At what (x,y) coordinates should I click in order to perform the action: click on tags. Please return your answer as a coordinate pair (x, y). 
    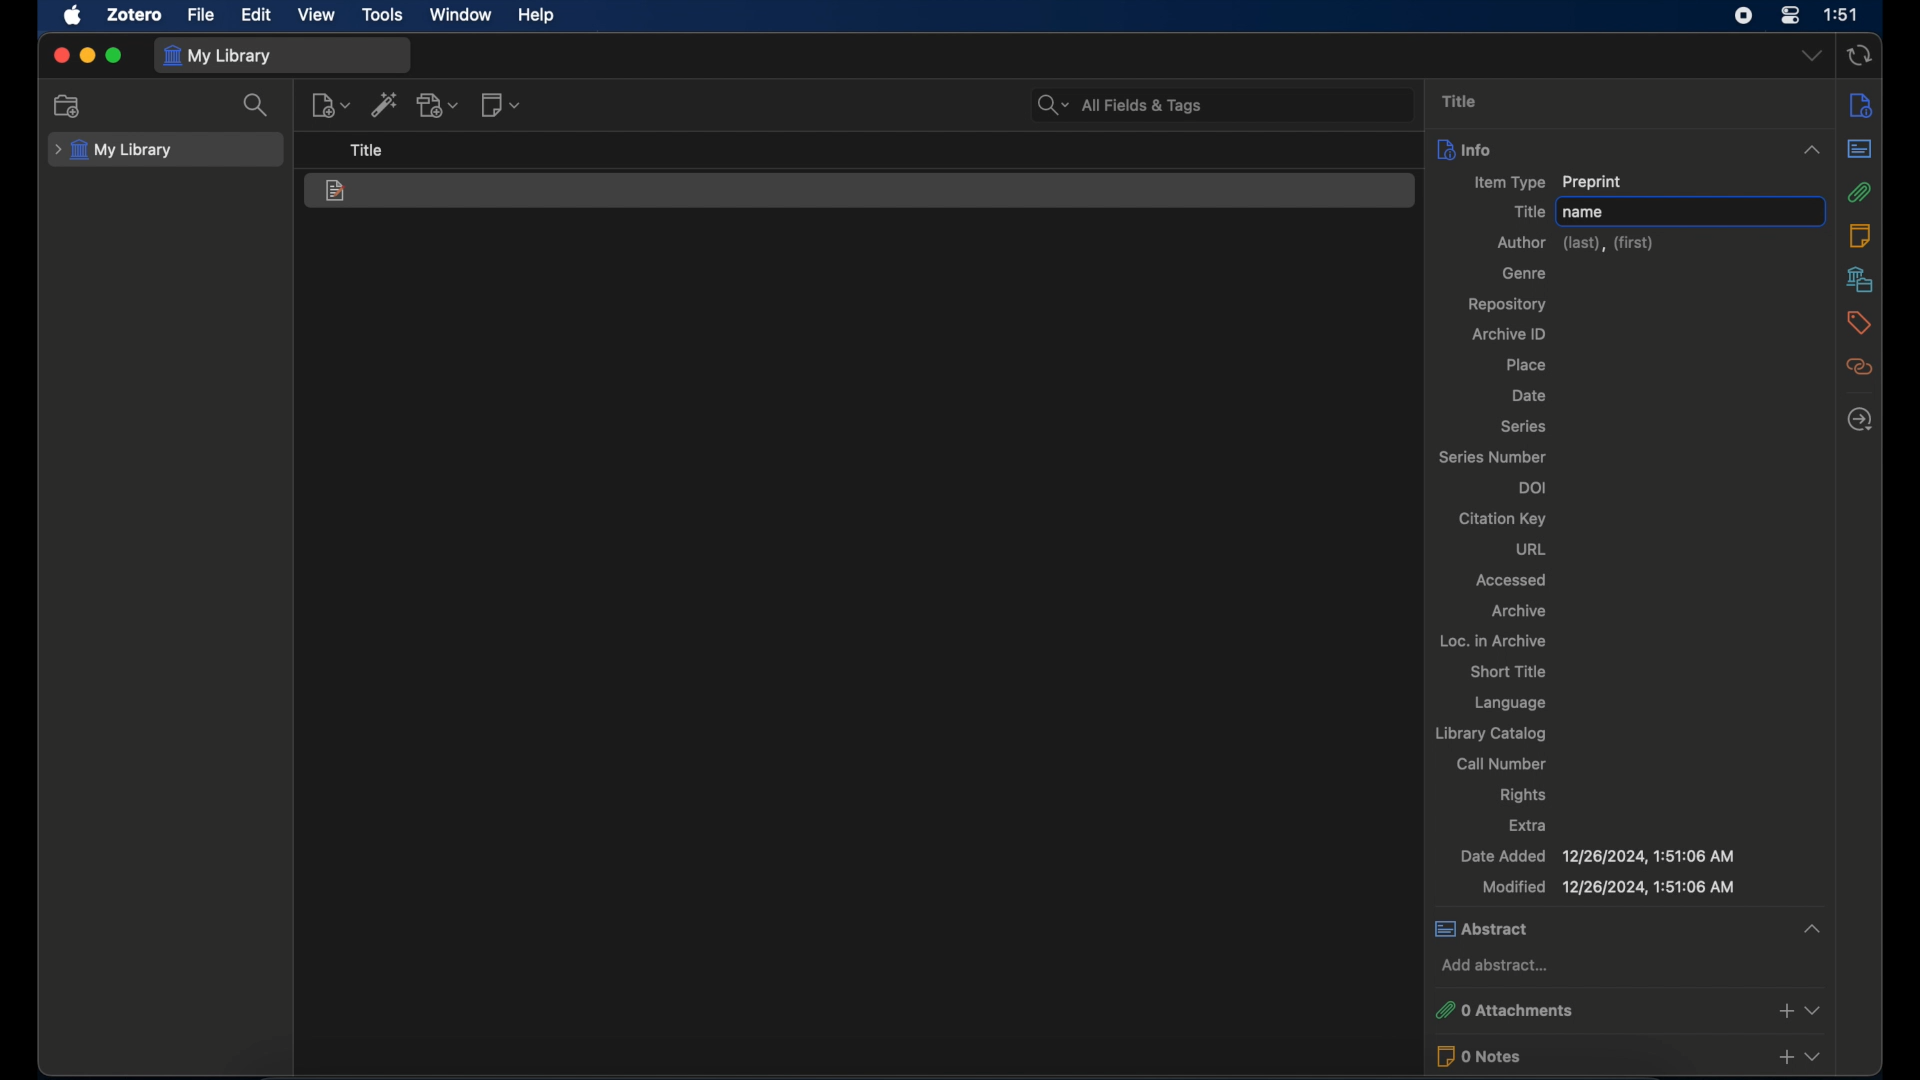
    Looking at the image, I should click on (1856, 323).